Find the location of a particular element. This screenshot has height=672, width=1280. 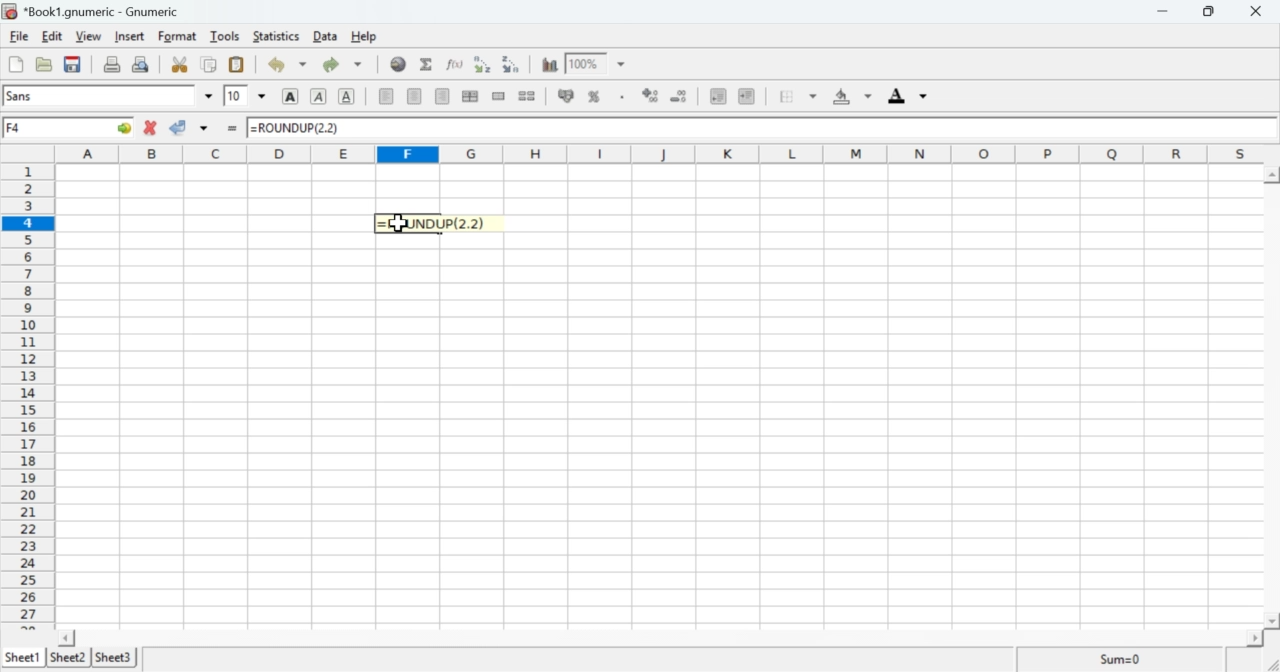

Contents of active cell is located at coordinates (754, 127).